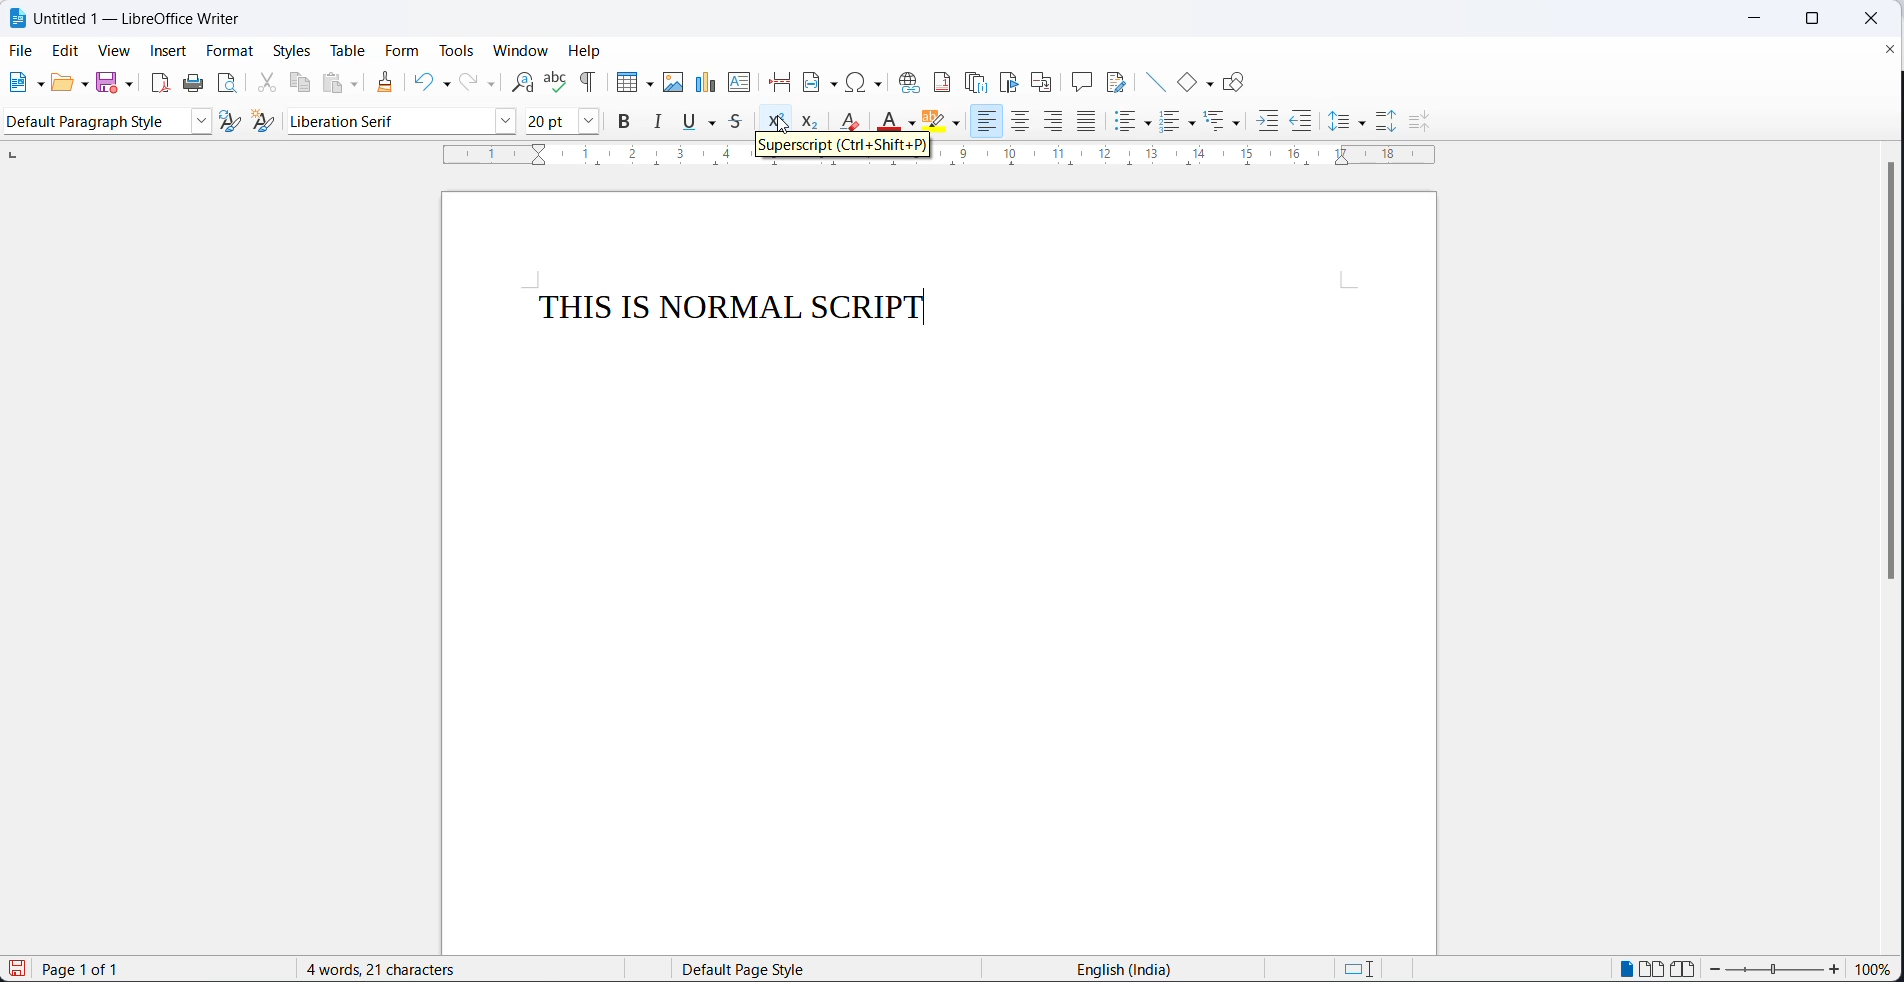  I want to click on cursor, so click(781, 127).